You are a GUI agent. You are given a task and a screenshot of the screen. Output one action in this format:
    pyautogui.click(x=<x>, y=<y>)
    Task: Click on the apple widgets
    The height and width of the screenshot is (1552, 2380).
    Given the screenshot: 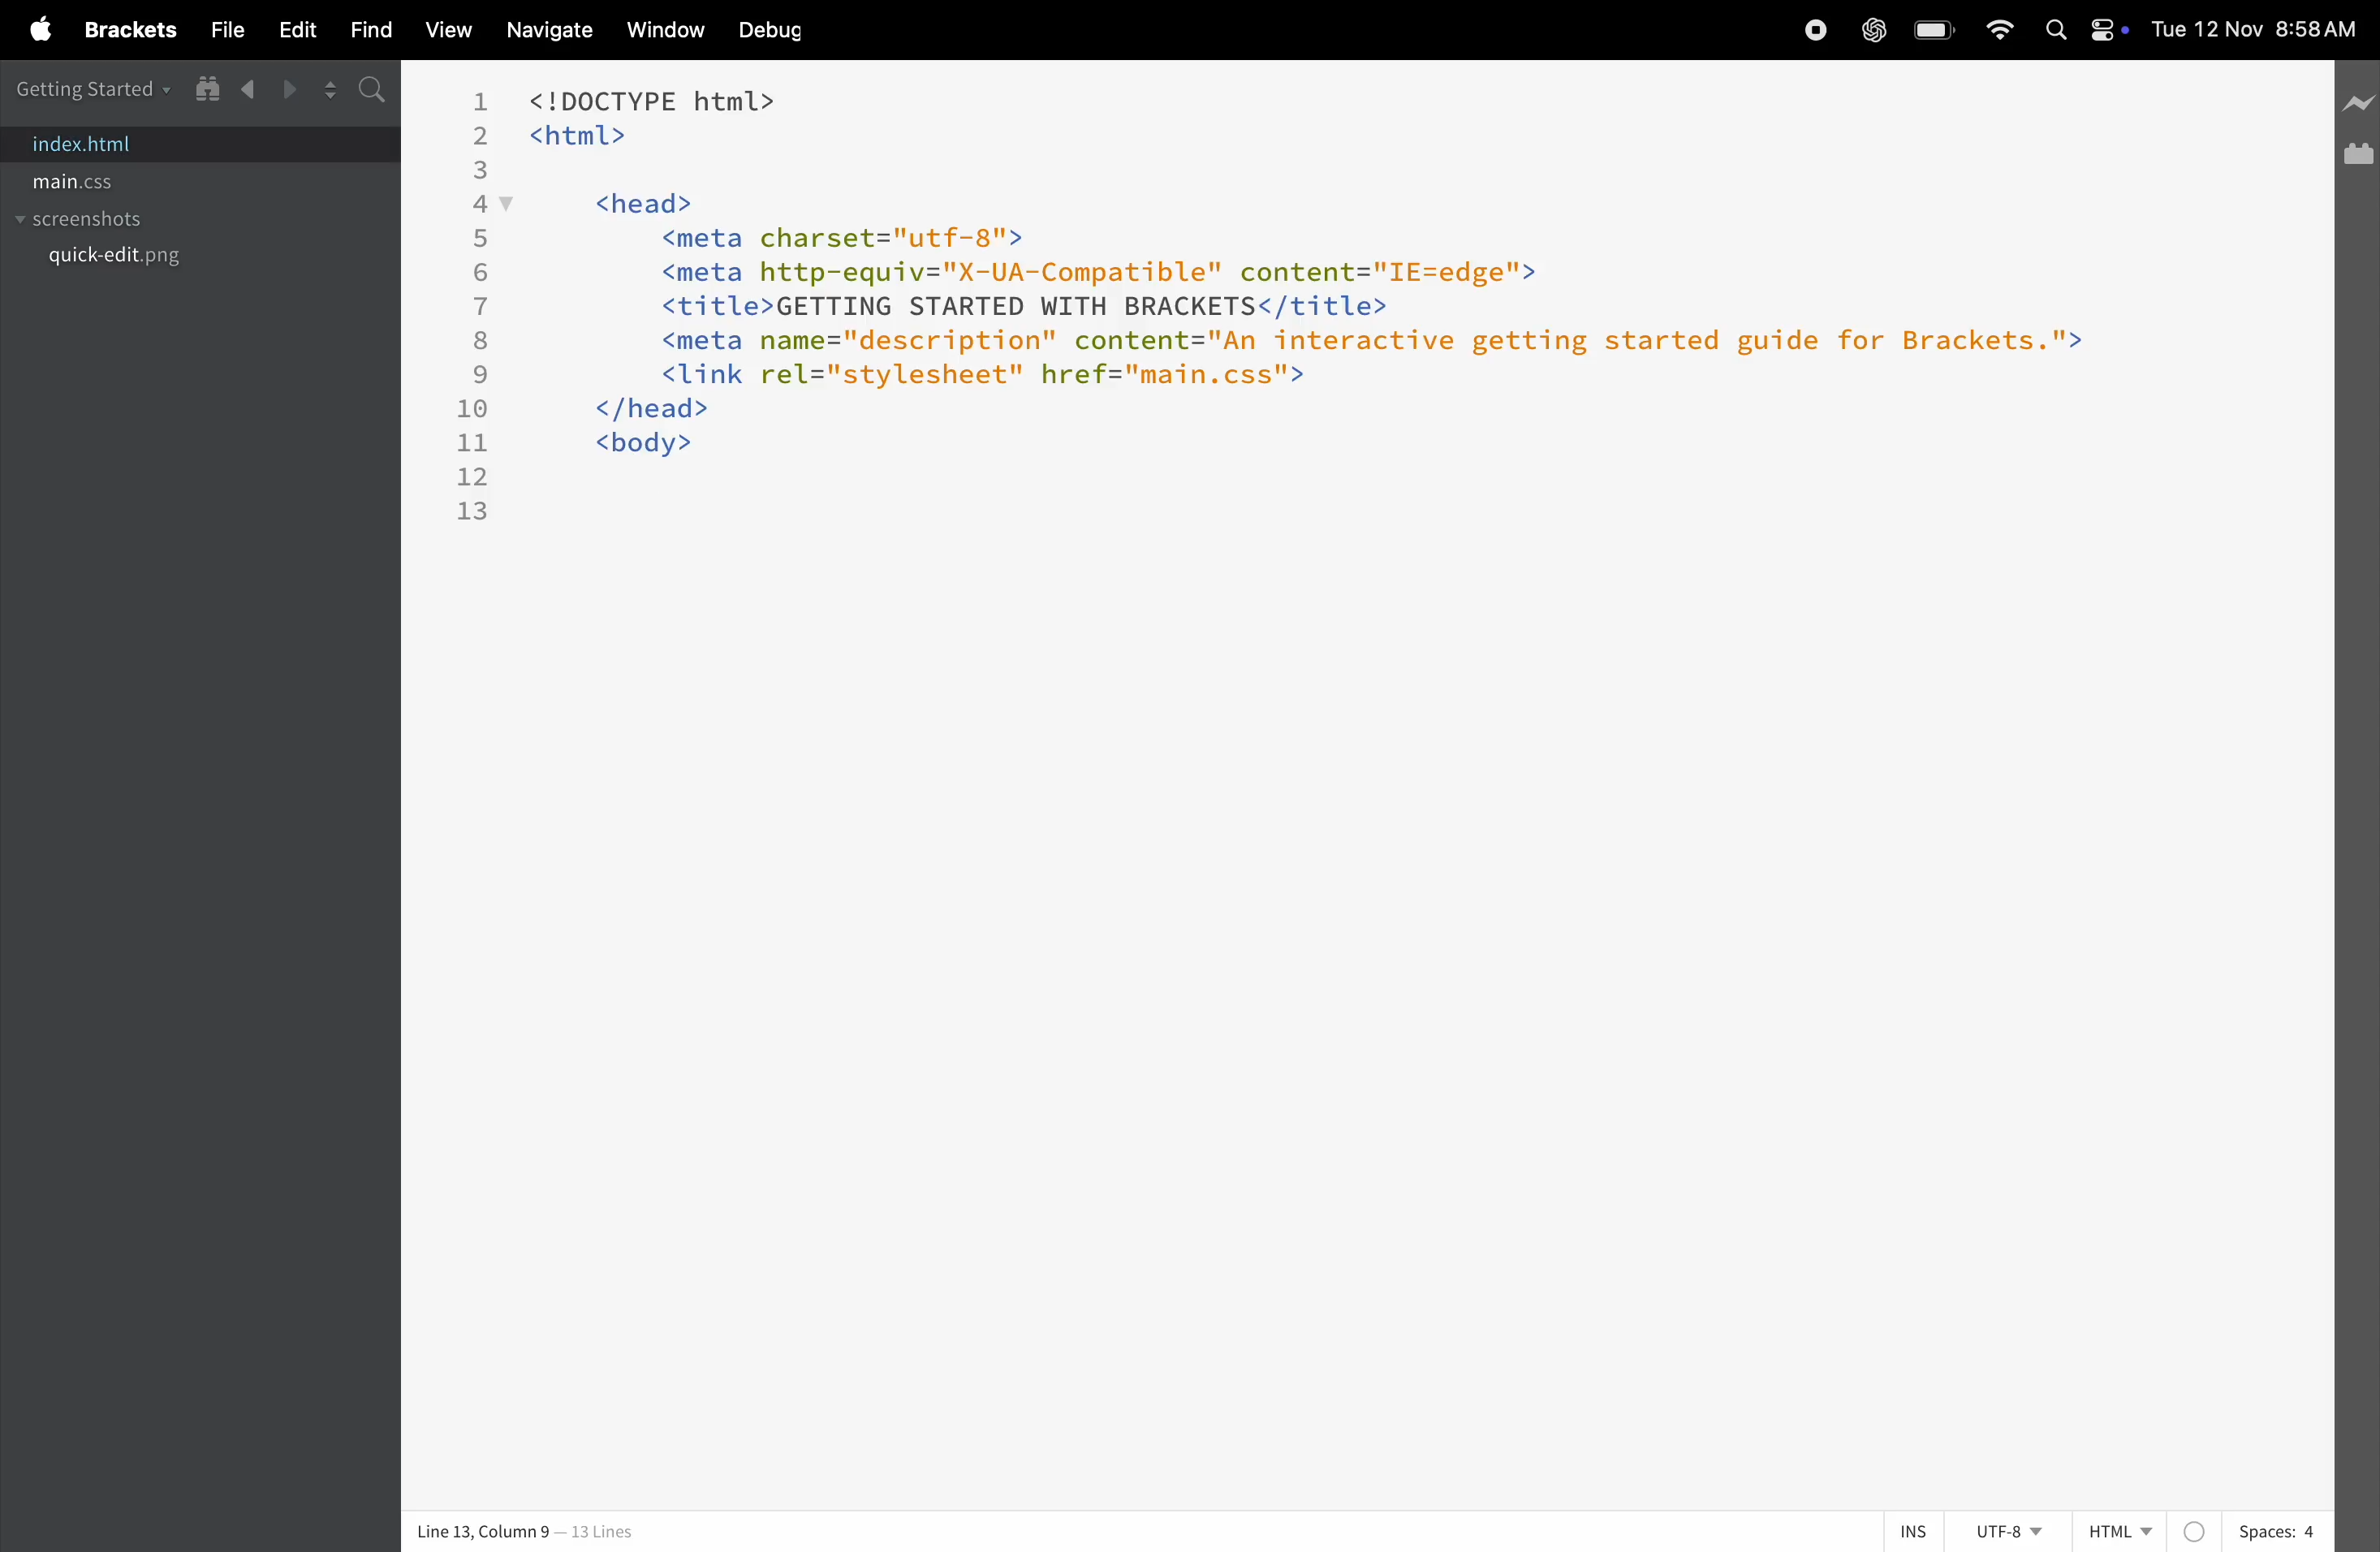 What is the action you would take?
    pyautogui.click(x=2087, y=28)
    